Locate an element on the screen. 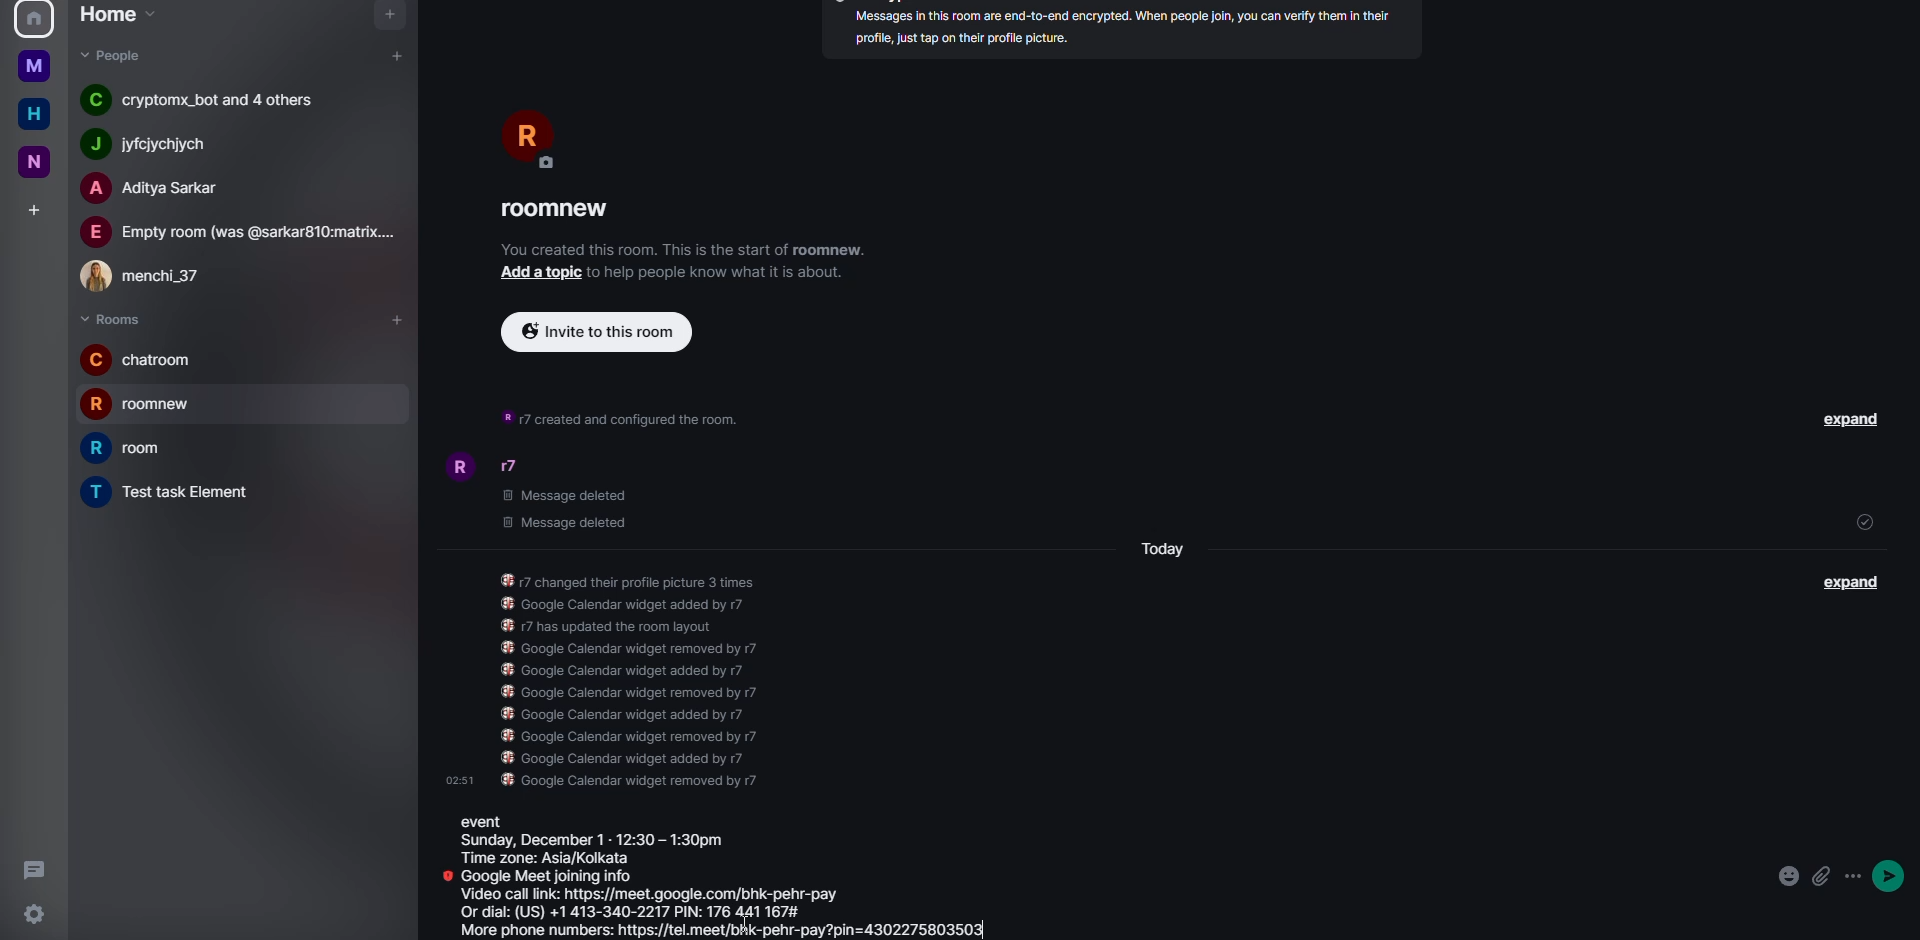  add is located at coordinates (398, 55).